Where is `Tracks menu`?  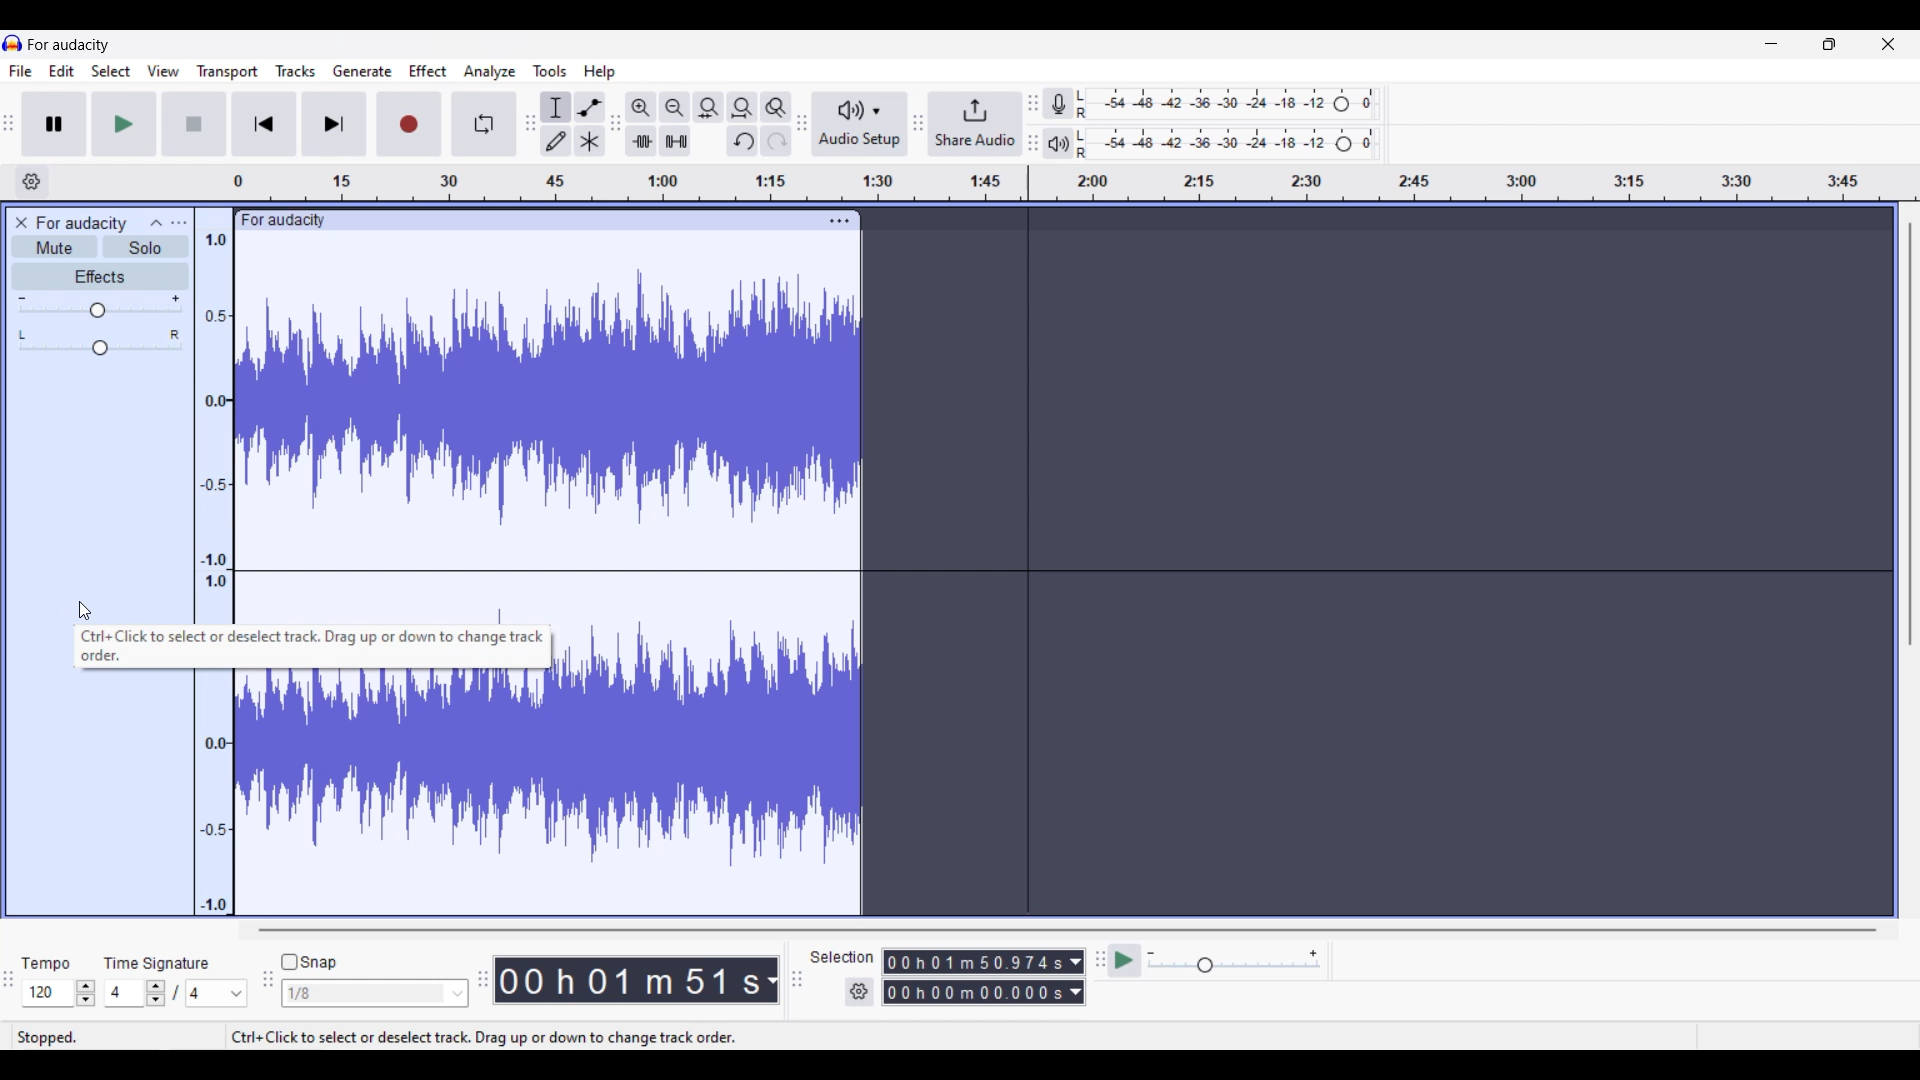 Tracks menu is located at coordinates (296, 70).